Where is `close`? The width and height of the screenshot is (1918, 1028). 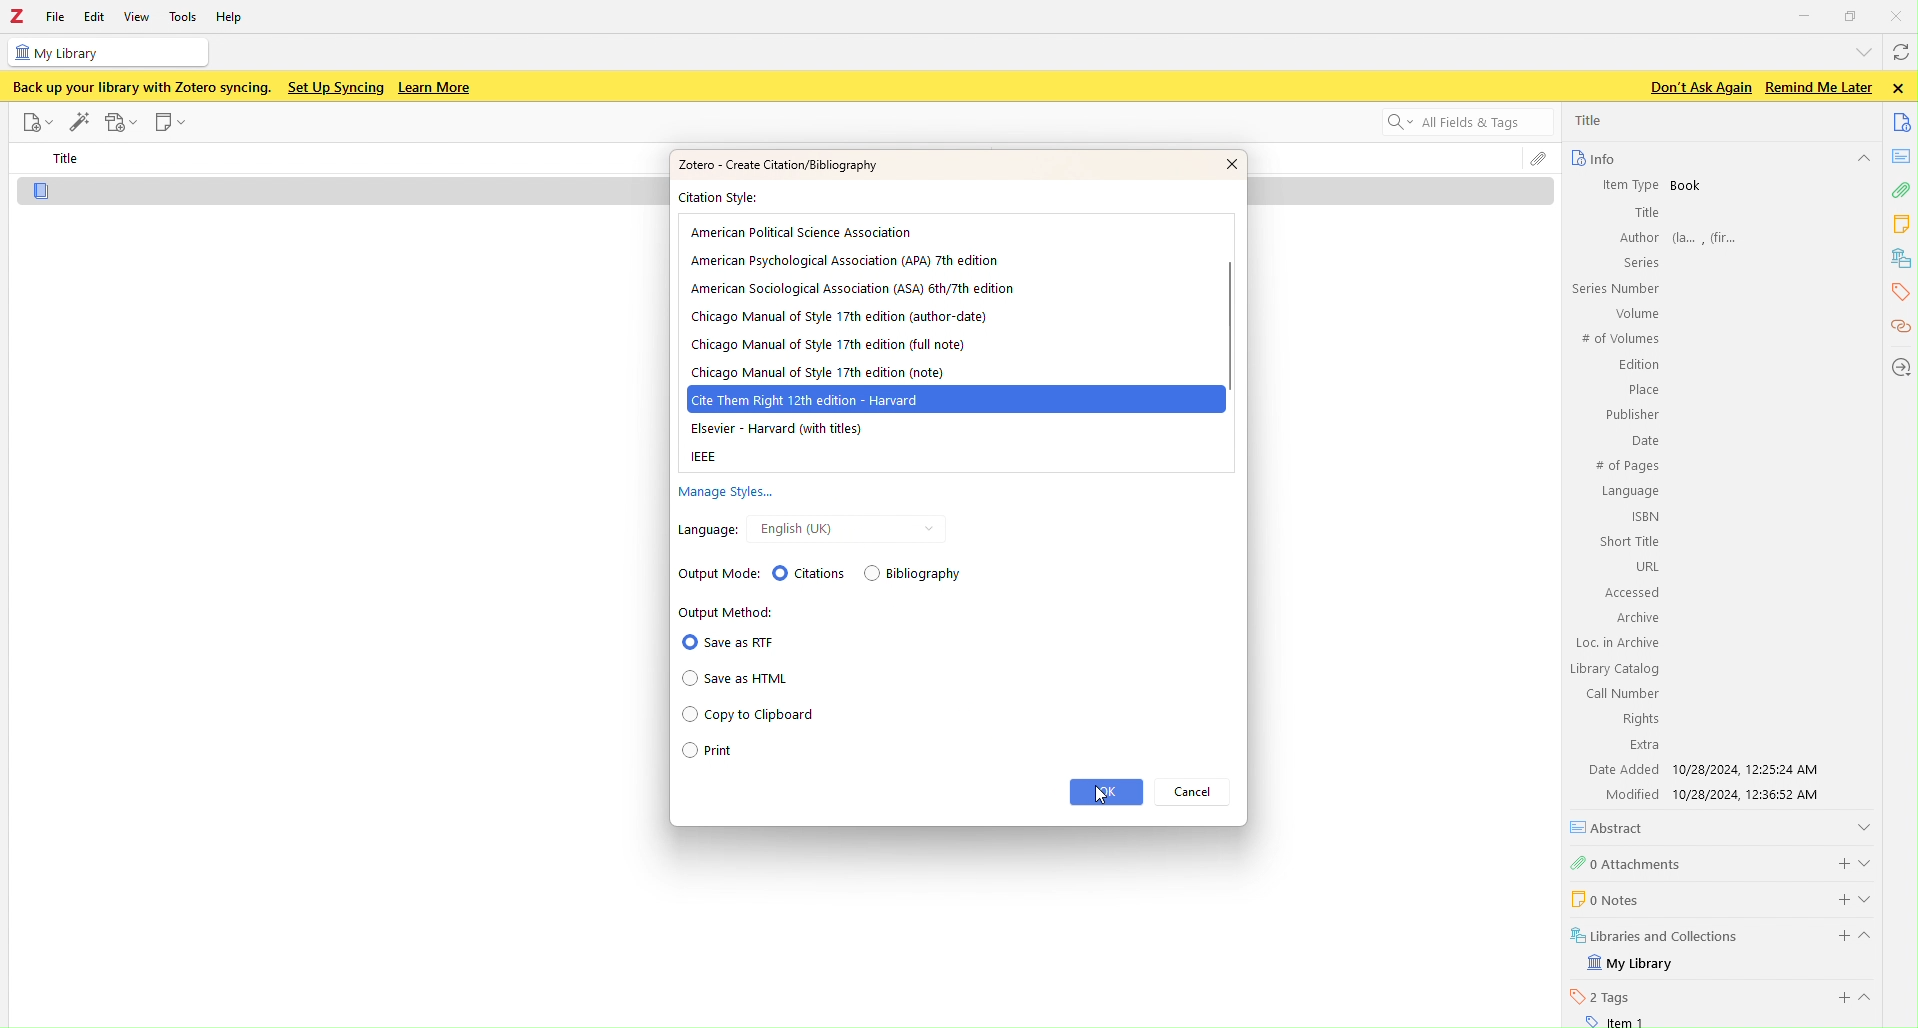
close is located at coordinates (1902, 88).